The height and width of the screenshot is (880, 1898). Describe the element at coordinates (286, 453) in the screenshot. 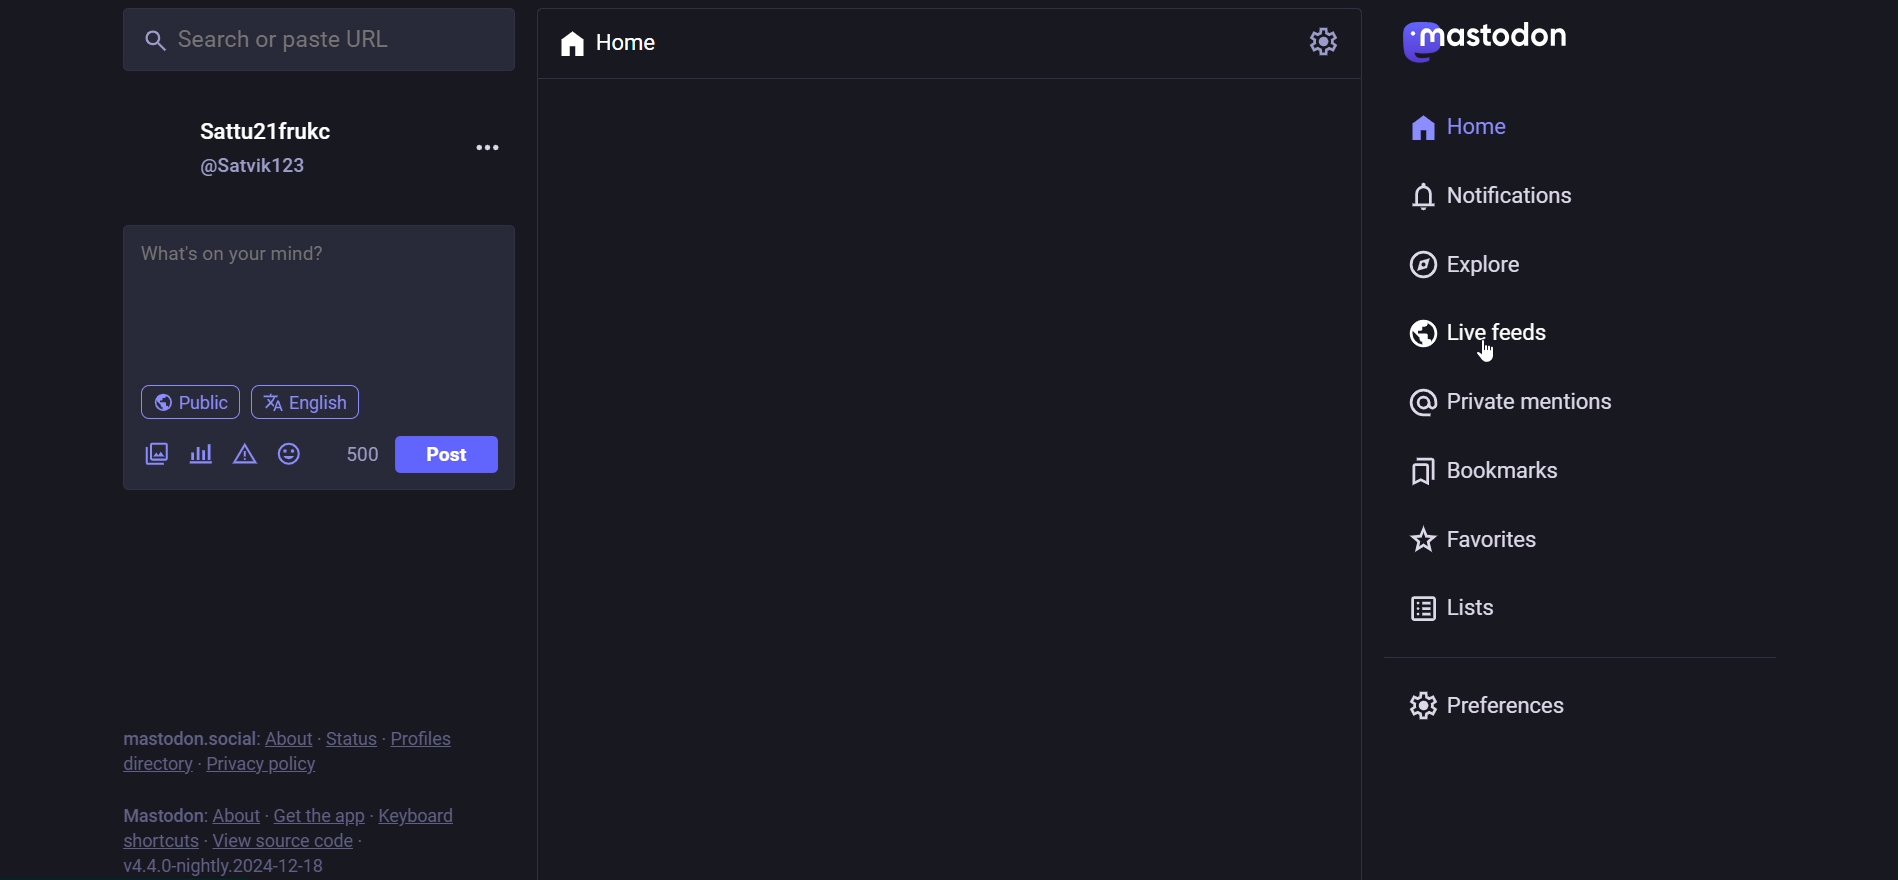

I see `emoji` at that location.